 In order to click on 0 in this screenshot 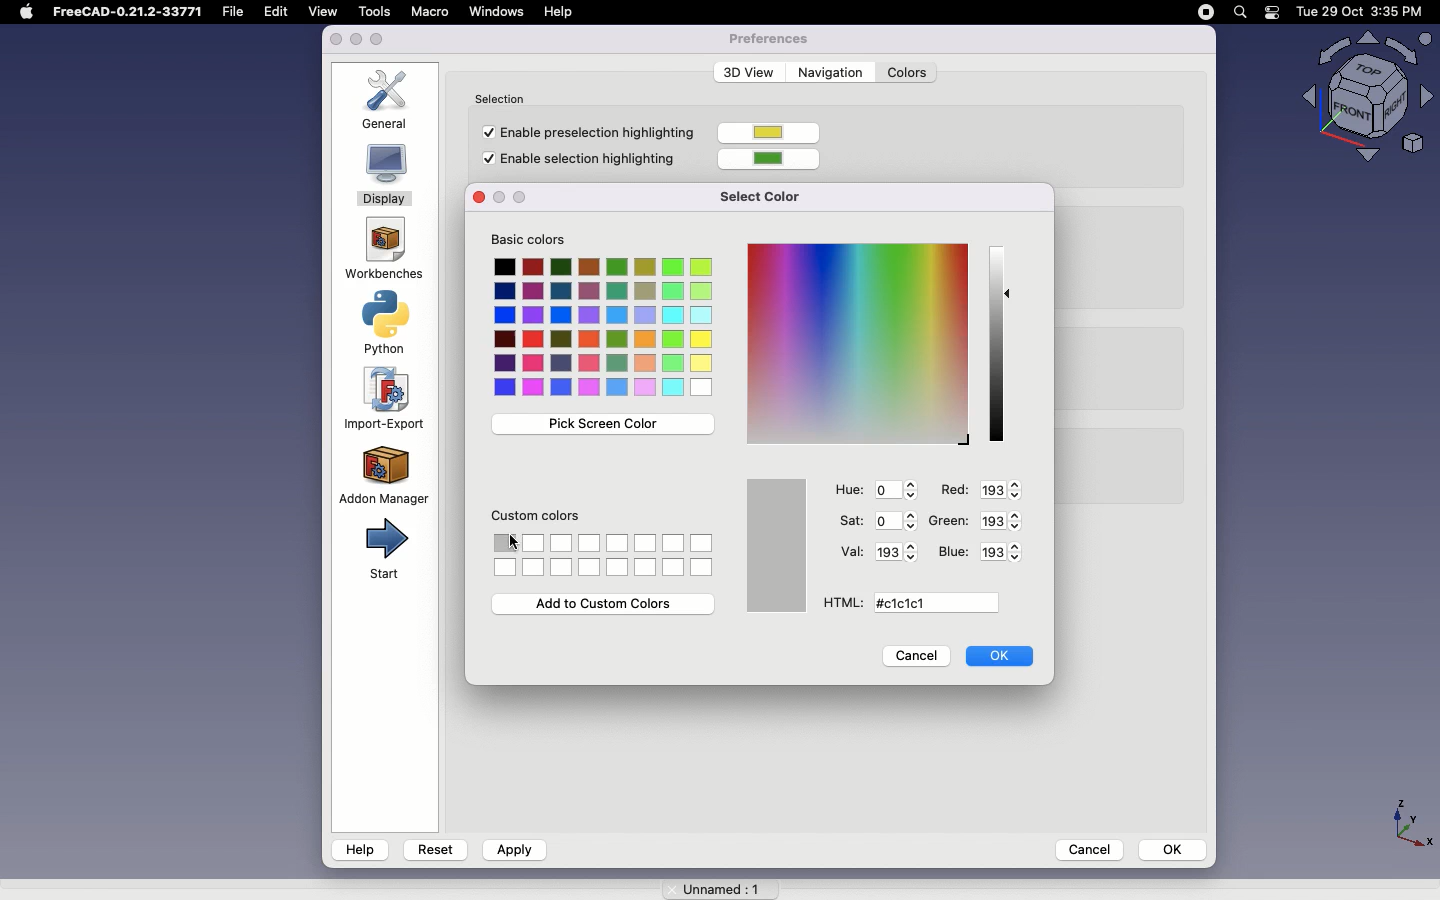, I will do `click(899, 490)`.